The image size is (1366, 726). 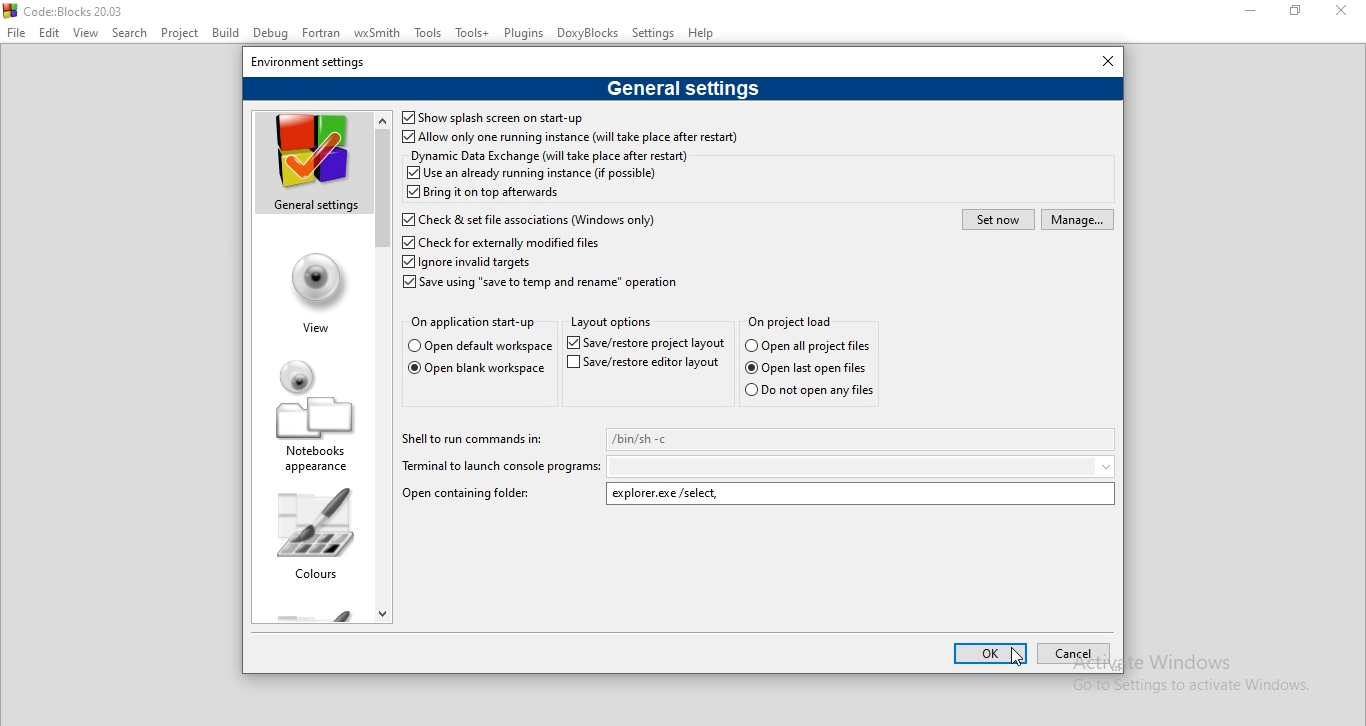 I want to click on Build, so click(x=226, y=31).